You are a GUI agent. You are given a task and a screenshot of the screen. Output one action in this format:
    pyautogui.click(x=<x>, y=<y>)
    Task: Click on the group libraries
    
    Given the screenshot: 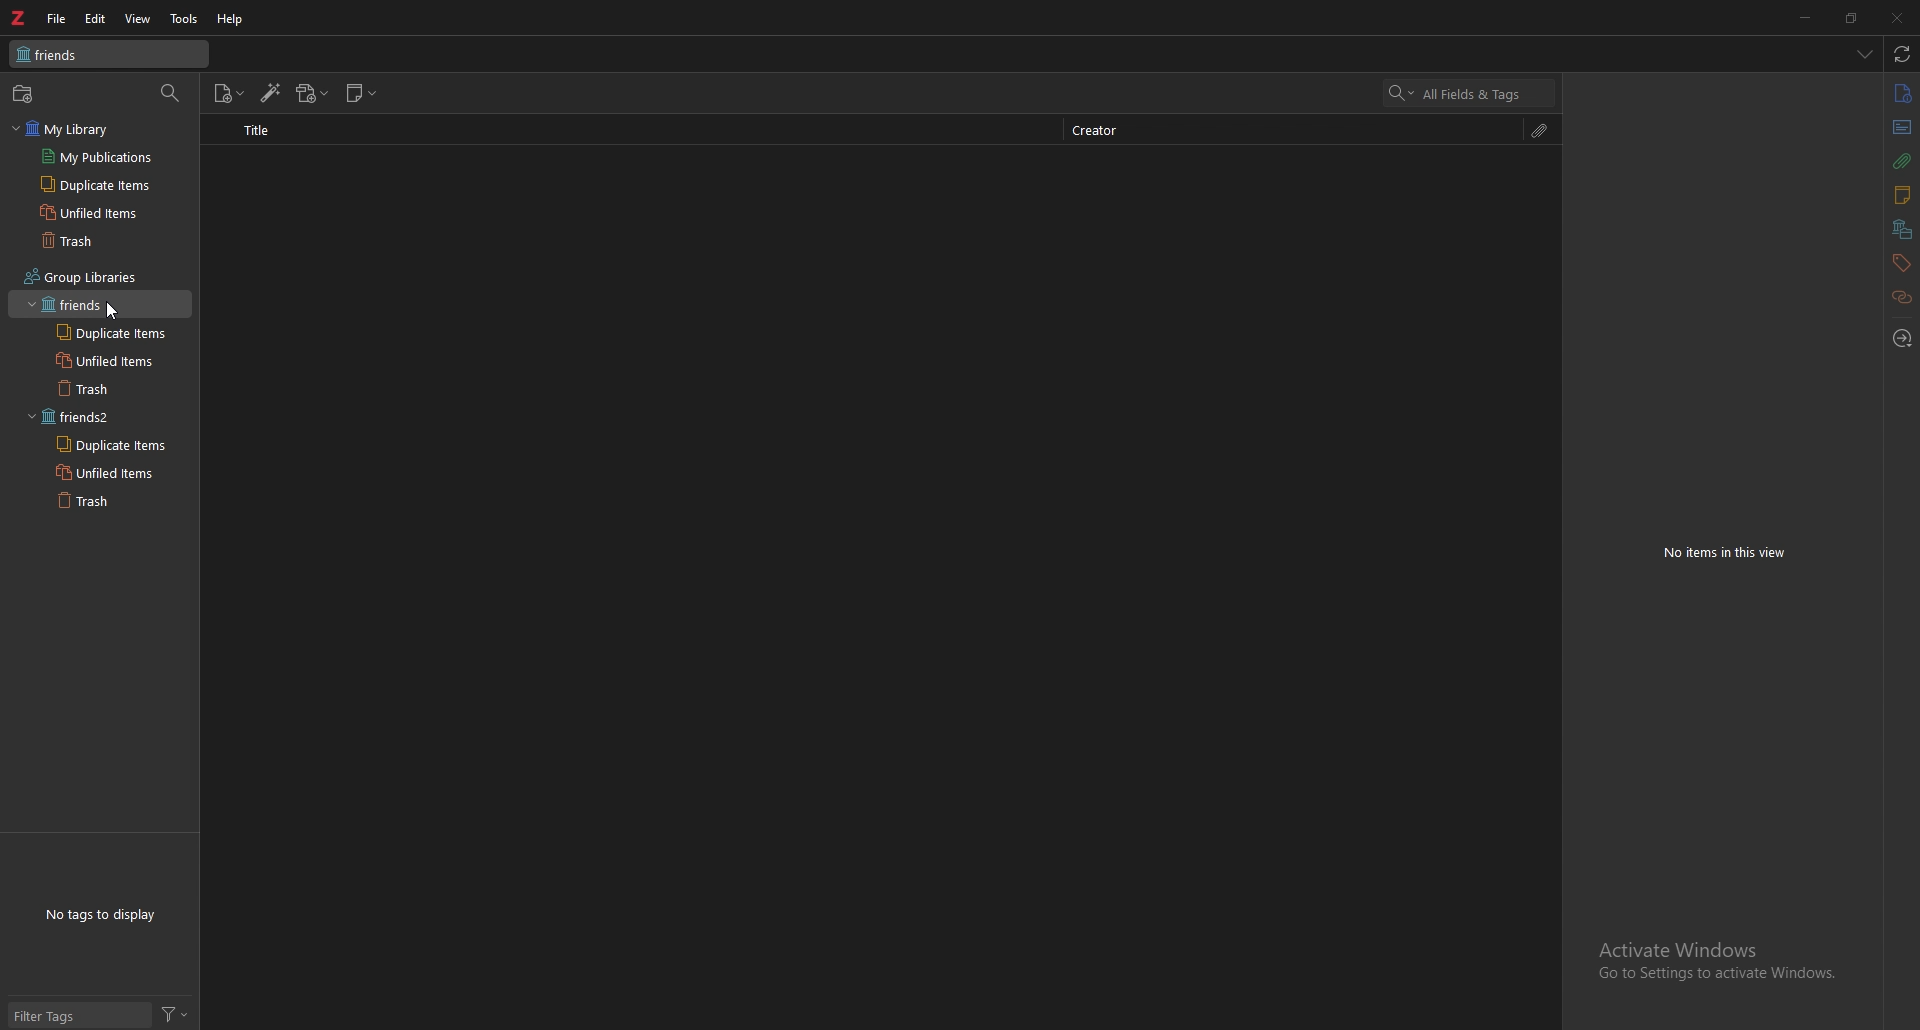 What is the action you would take?
    pyautogui.click(x=96, y=275)
    